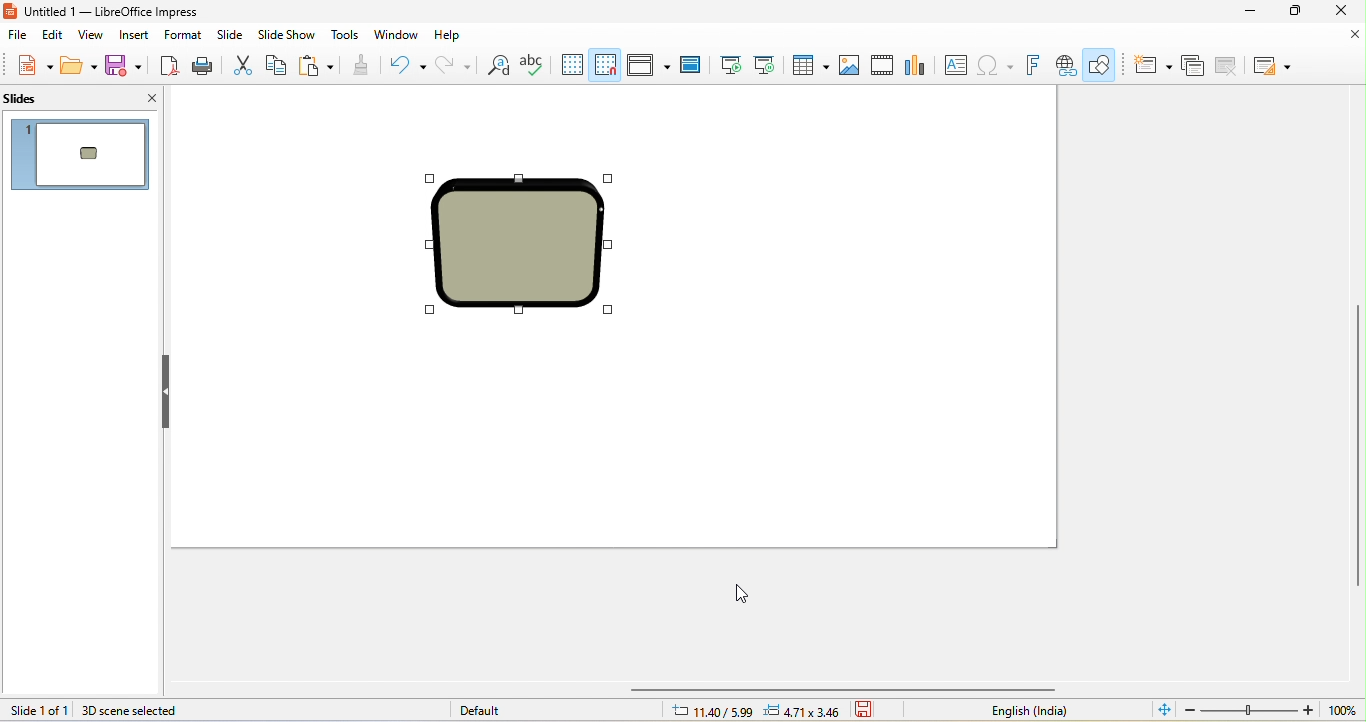  Describe the element at coordinates (54, 34) in the screenshot. I see `edit` at that location.